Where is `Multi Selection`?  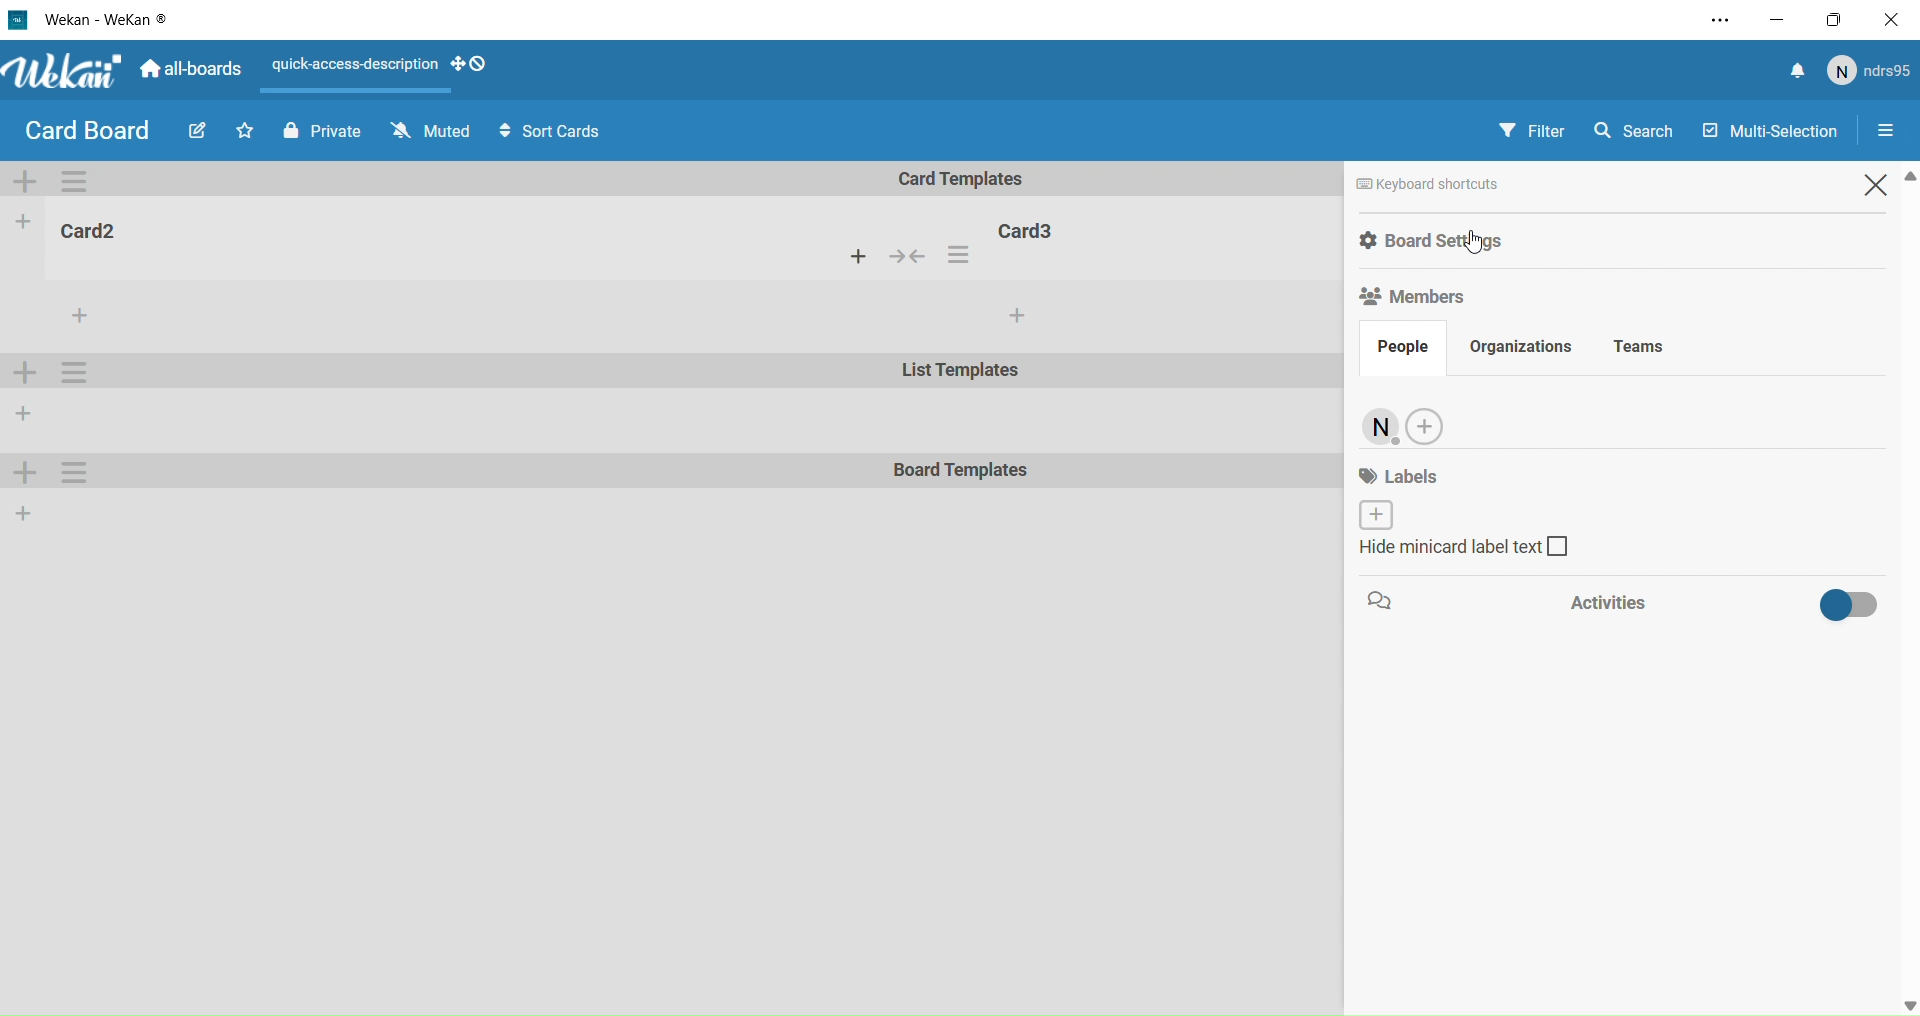
Multi Selection is located at coordinates (1767, 126).